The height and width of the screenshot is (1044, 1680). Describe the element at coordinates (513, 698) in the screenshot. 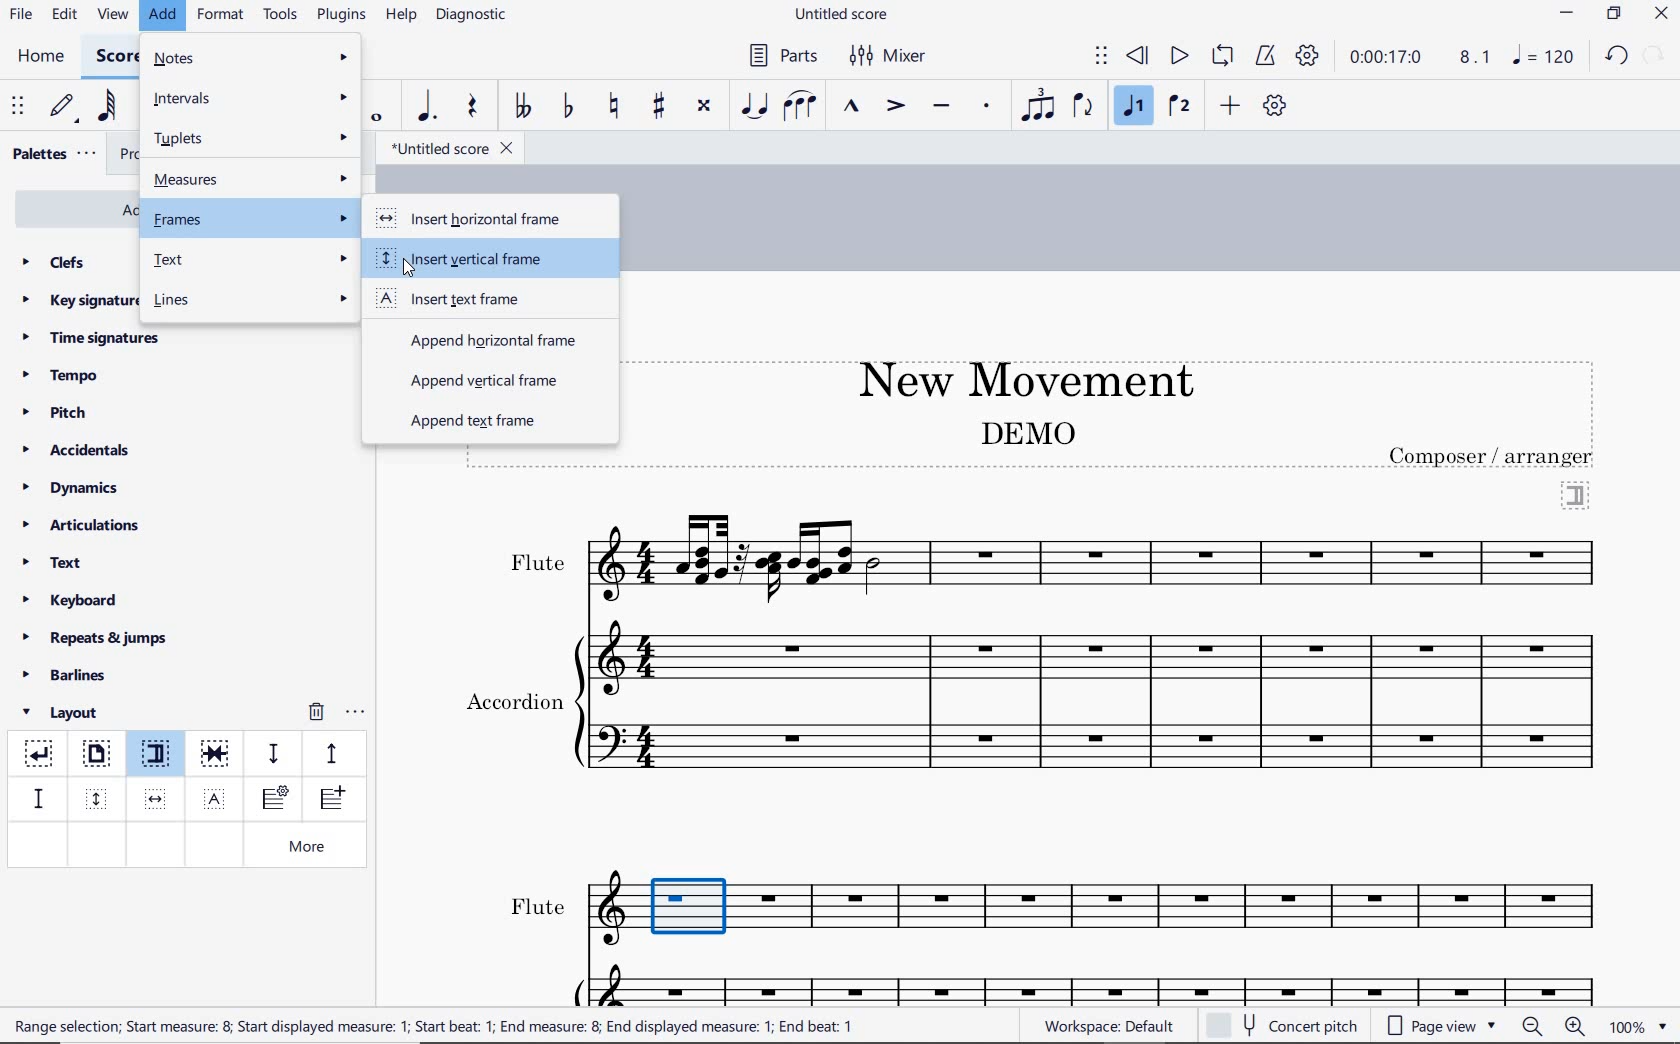

I see `text` at that location.